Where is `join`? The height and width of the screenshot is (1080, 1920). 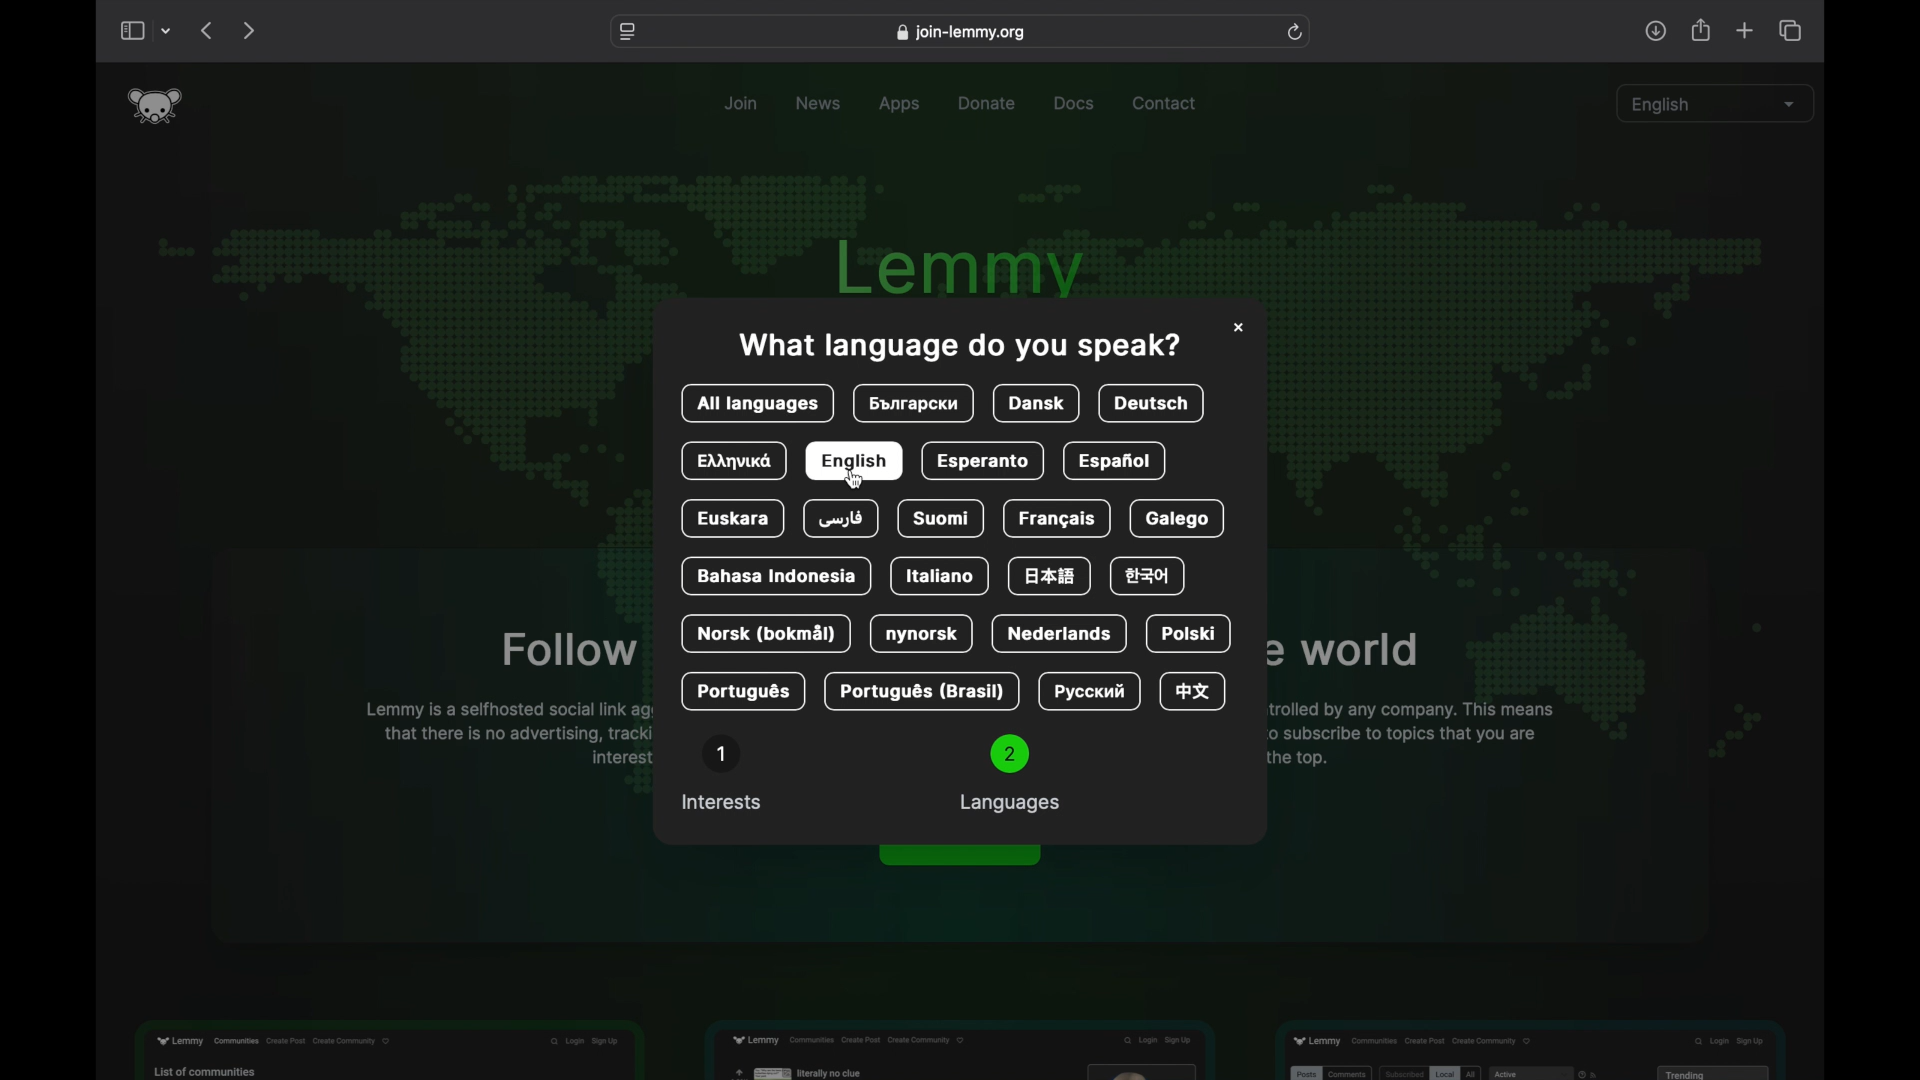
join is located at coordinates (742, 104).